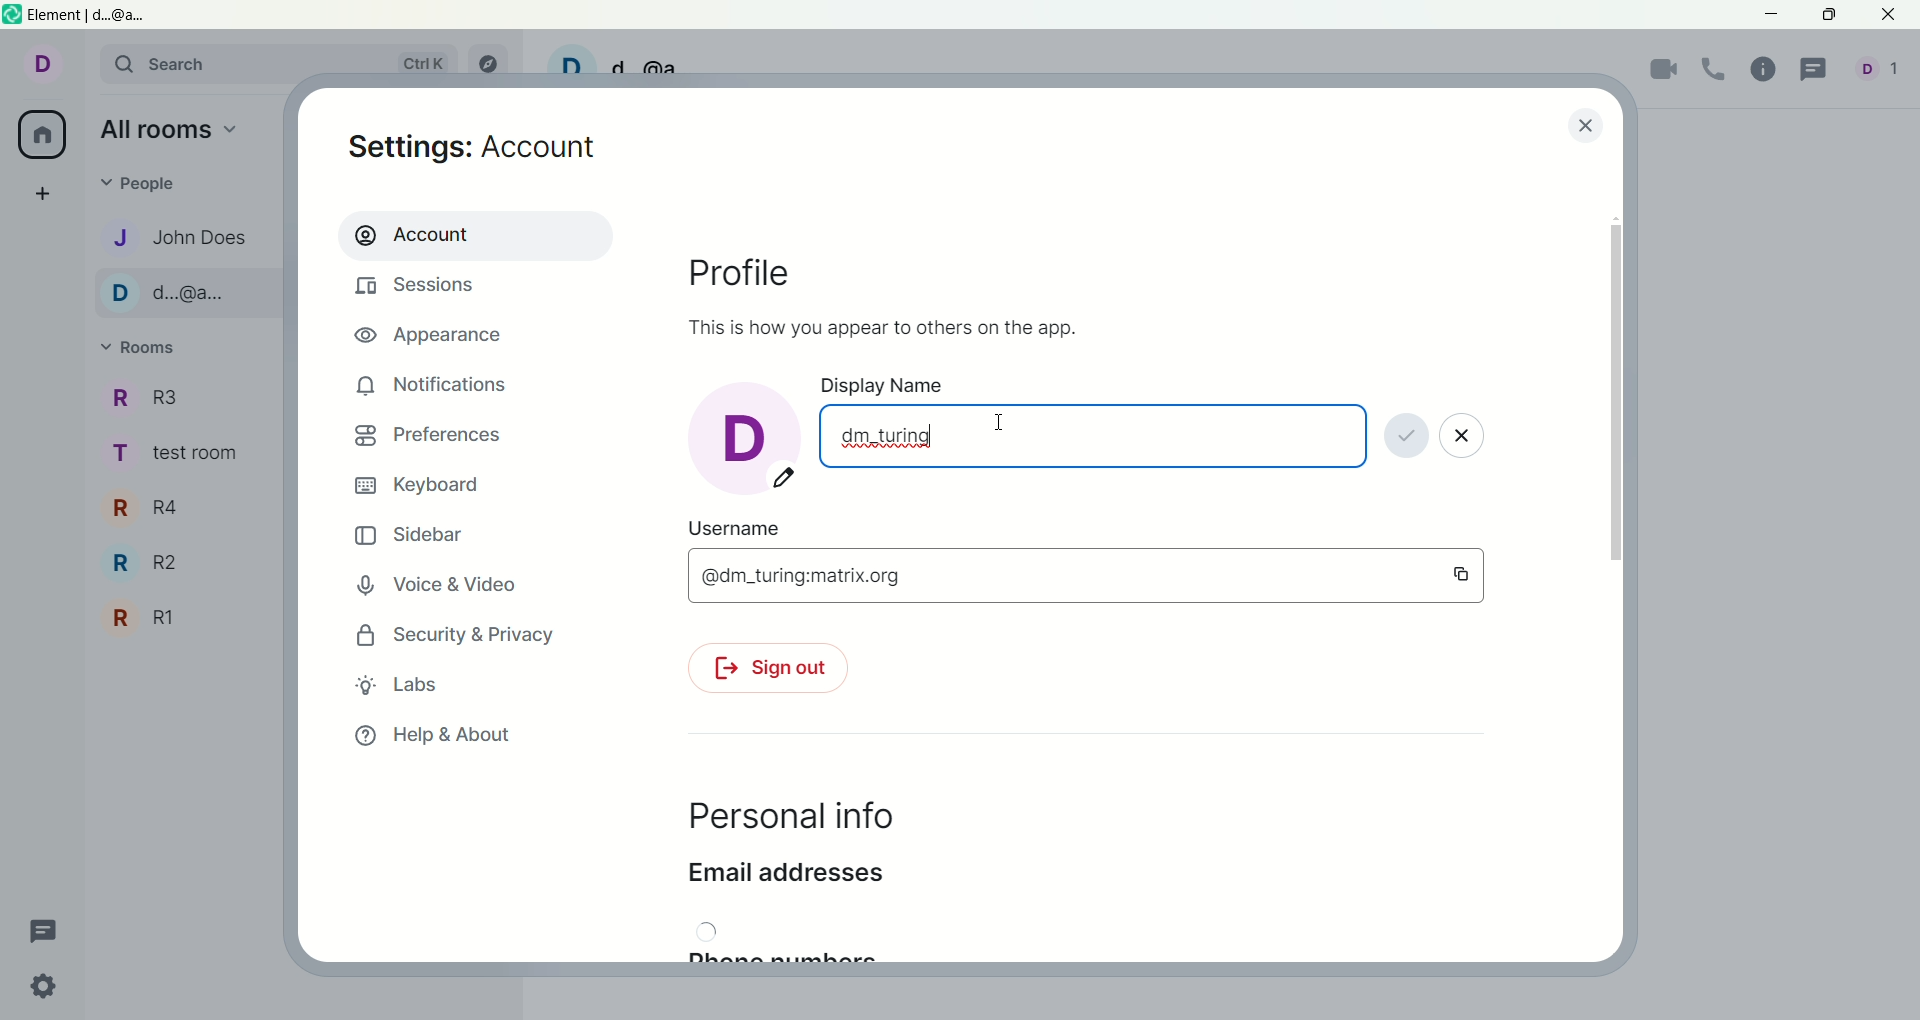  Describe the element at coordinates (423, 486) in the screenshot. I see `keyboard` at that location.